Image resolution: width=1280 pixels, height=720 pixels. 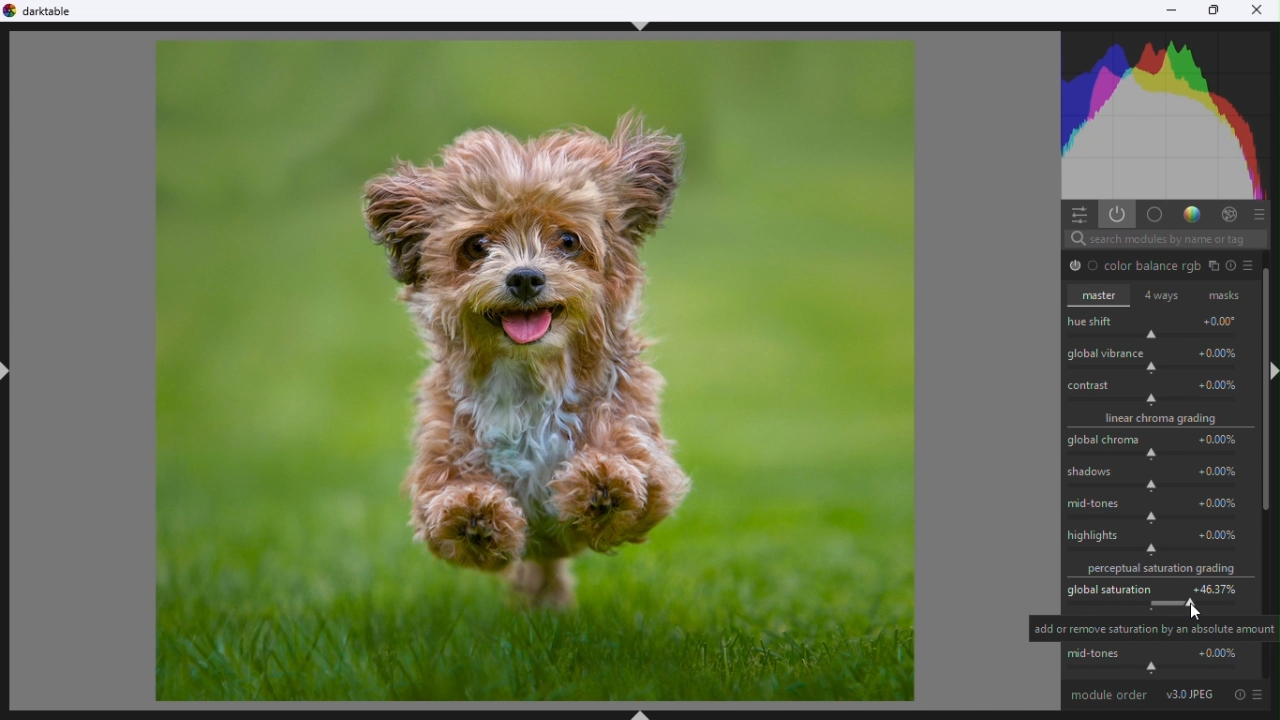 What do you see at coordinates (646, 30) in the screenshot?
I see `ctrl+shift+t` at bounding box center [646, 30].